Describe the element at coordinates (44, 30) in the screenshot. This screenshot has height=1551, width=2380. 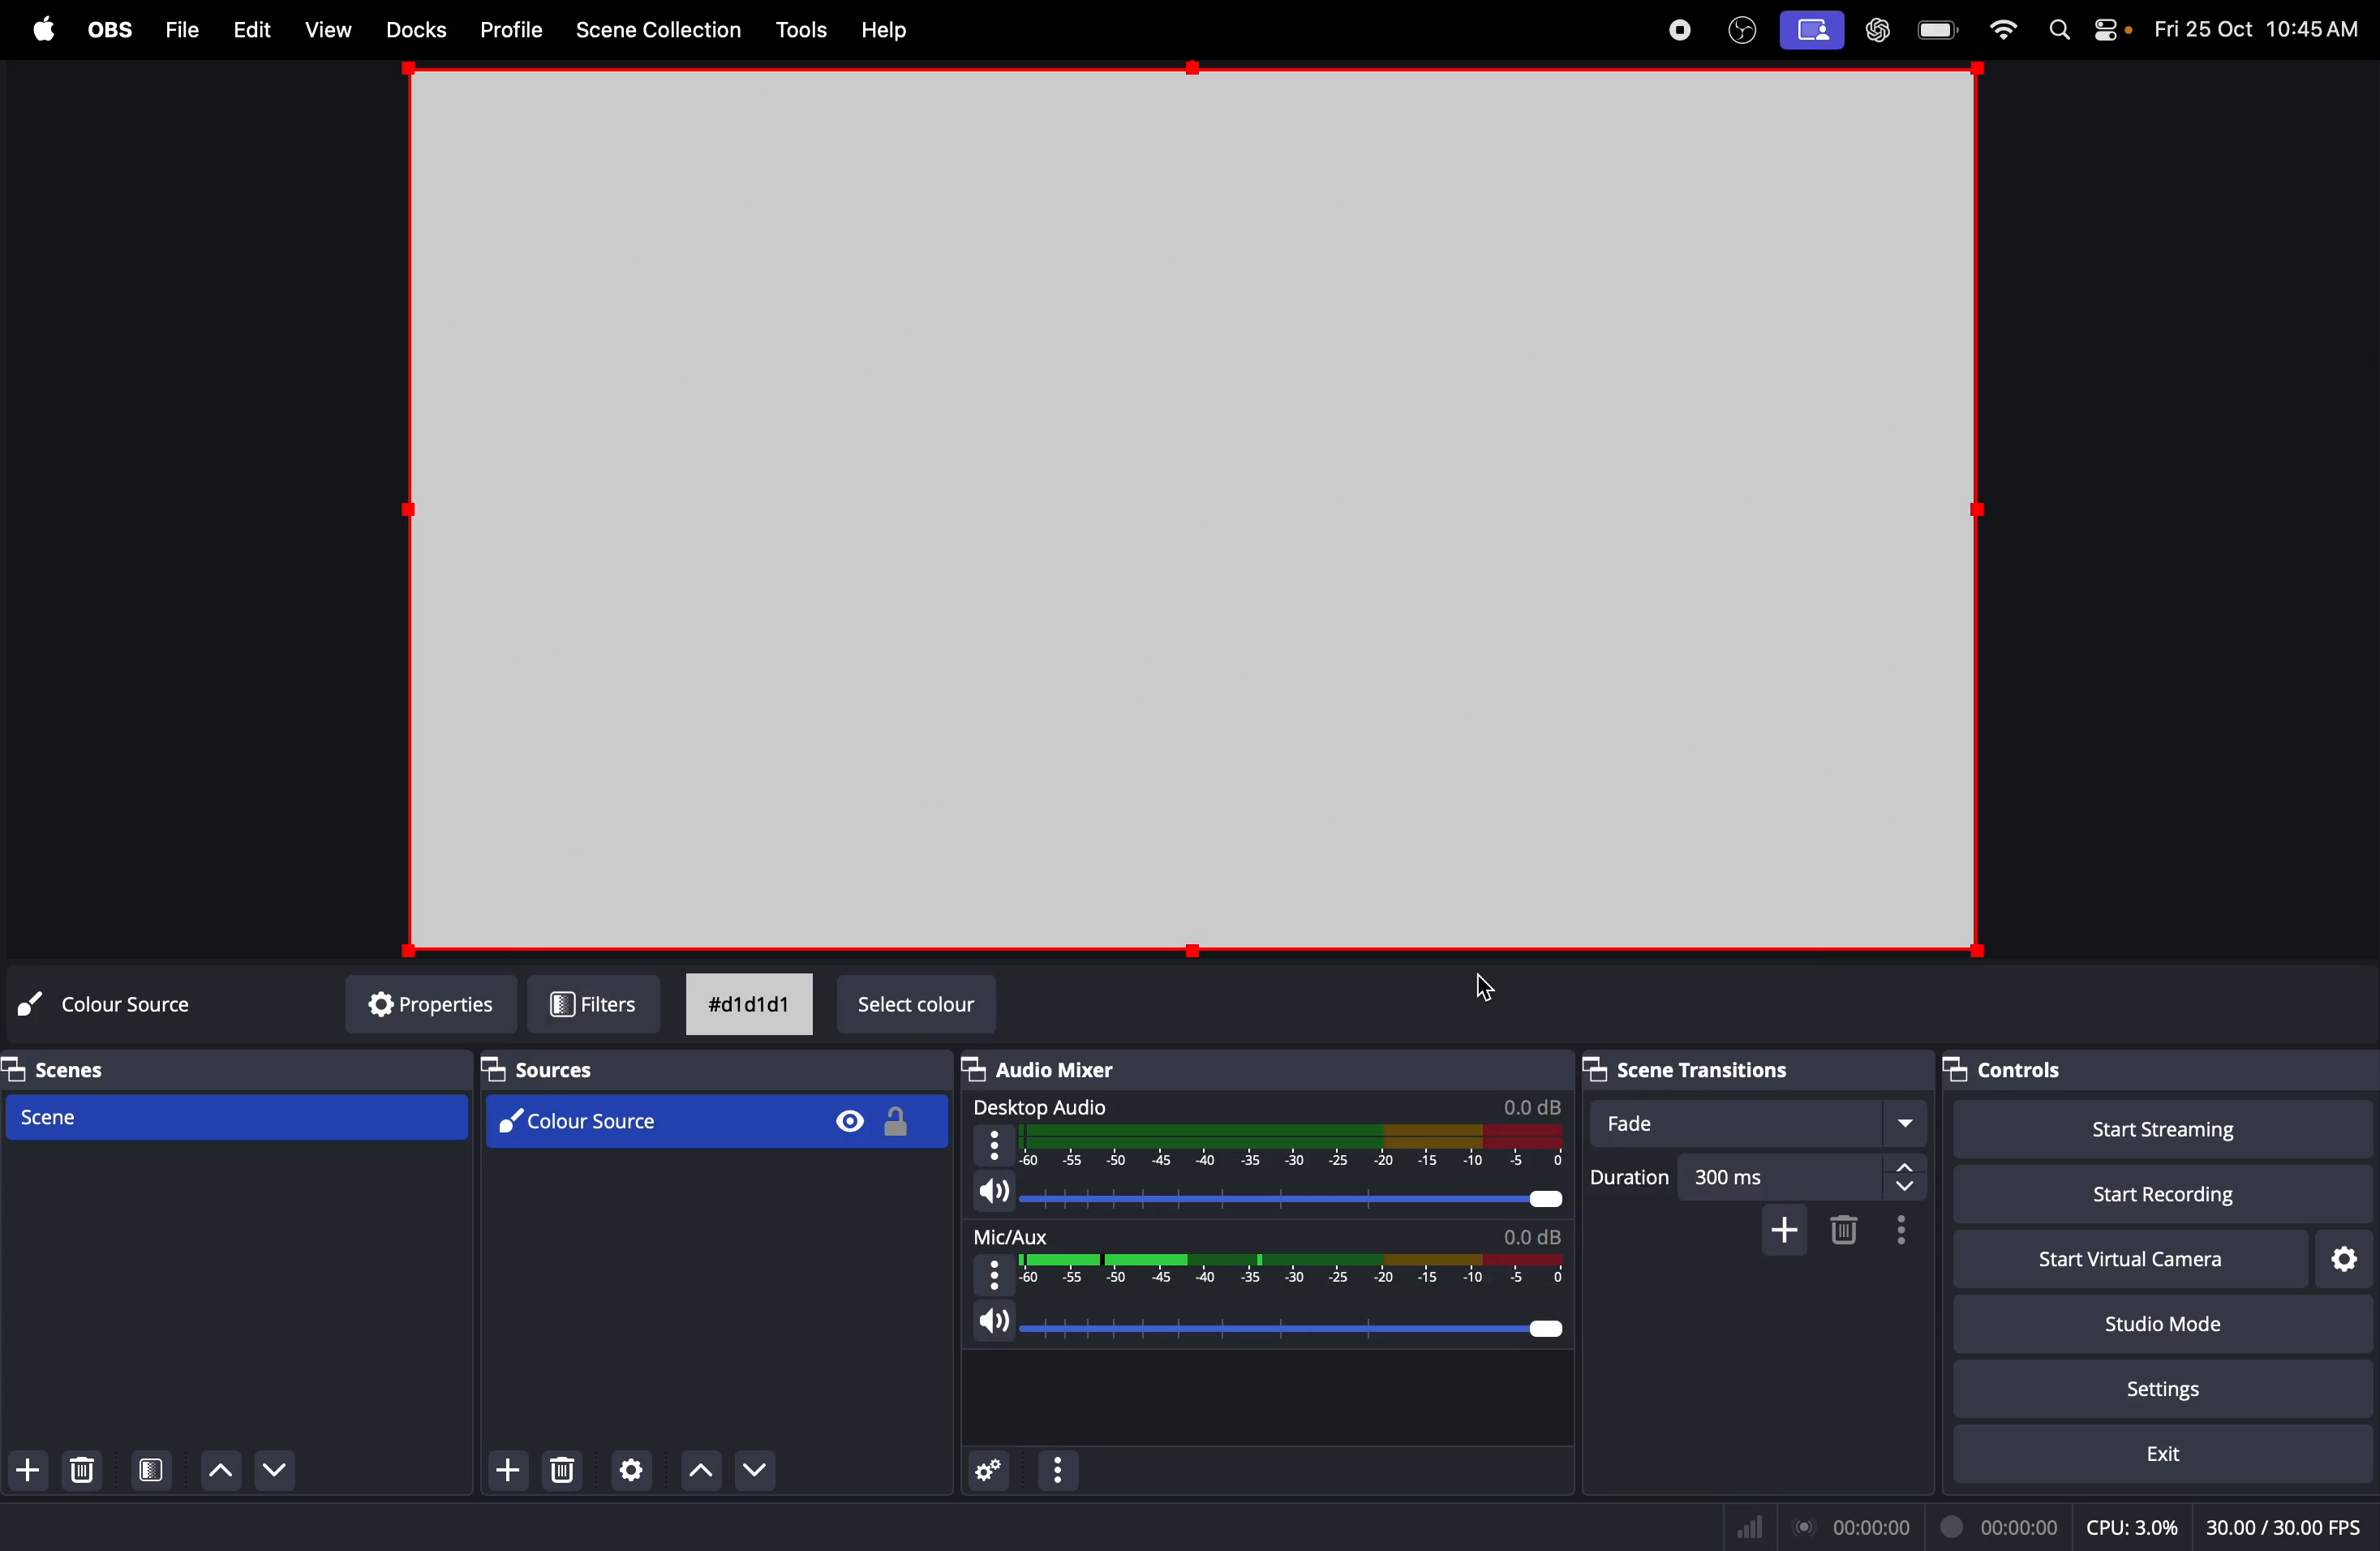
I see `apple menu` at that location.